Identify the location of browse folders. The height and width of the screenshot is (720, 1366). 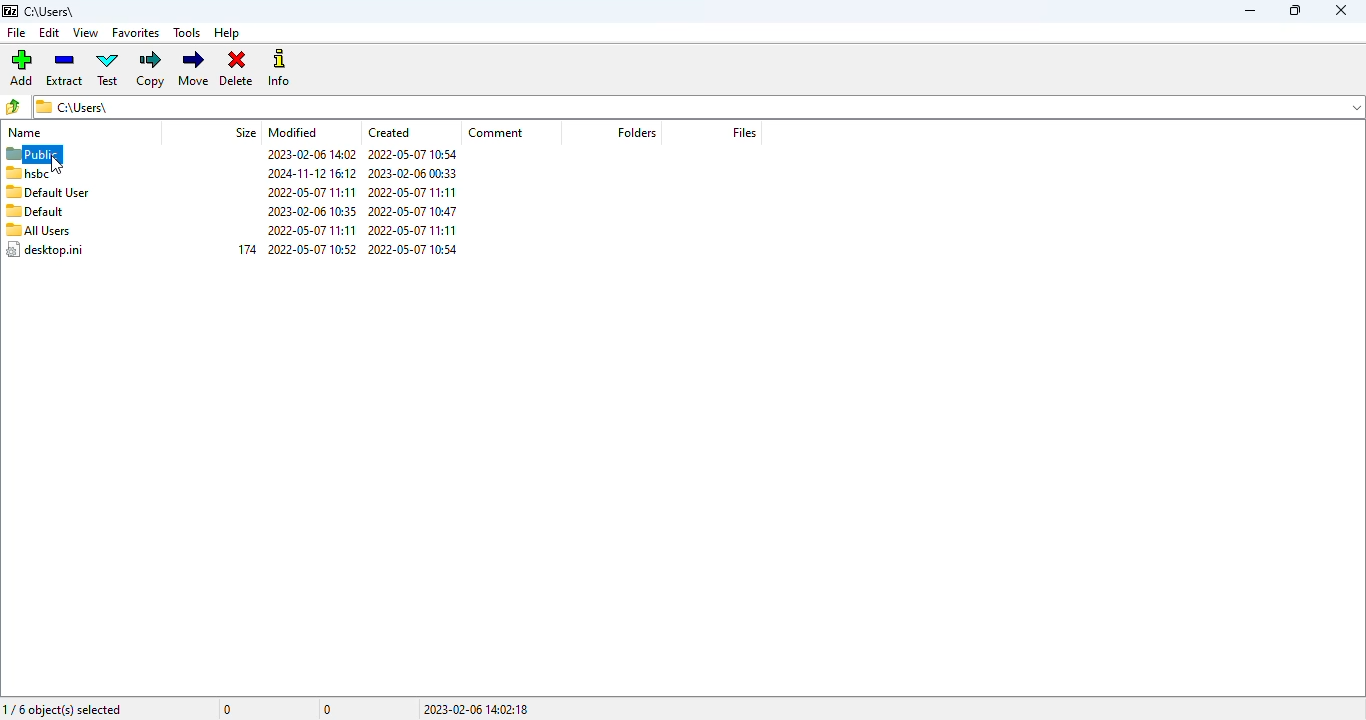
(11, 106).